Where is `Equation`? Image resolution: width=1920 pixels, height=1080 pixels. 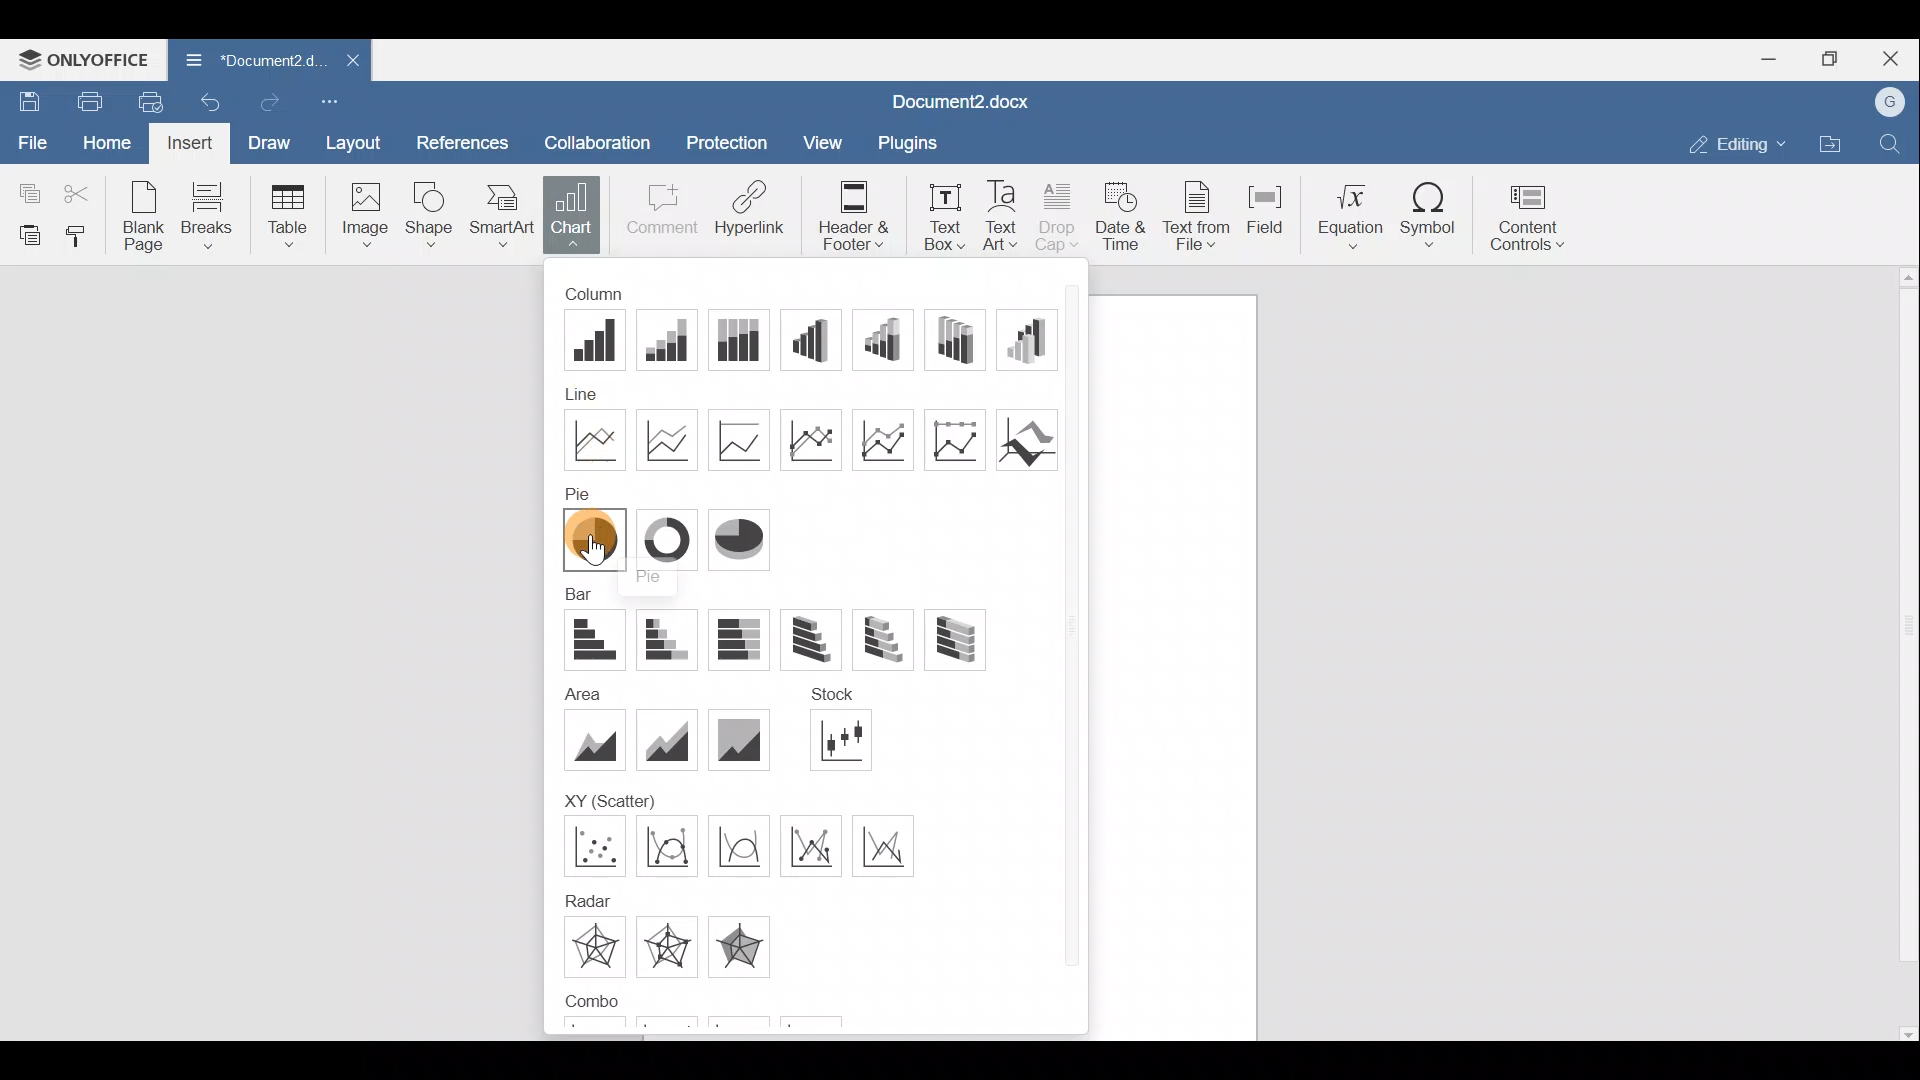
Equation is located at coordinates (1349, 214).